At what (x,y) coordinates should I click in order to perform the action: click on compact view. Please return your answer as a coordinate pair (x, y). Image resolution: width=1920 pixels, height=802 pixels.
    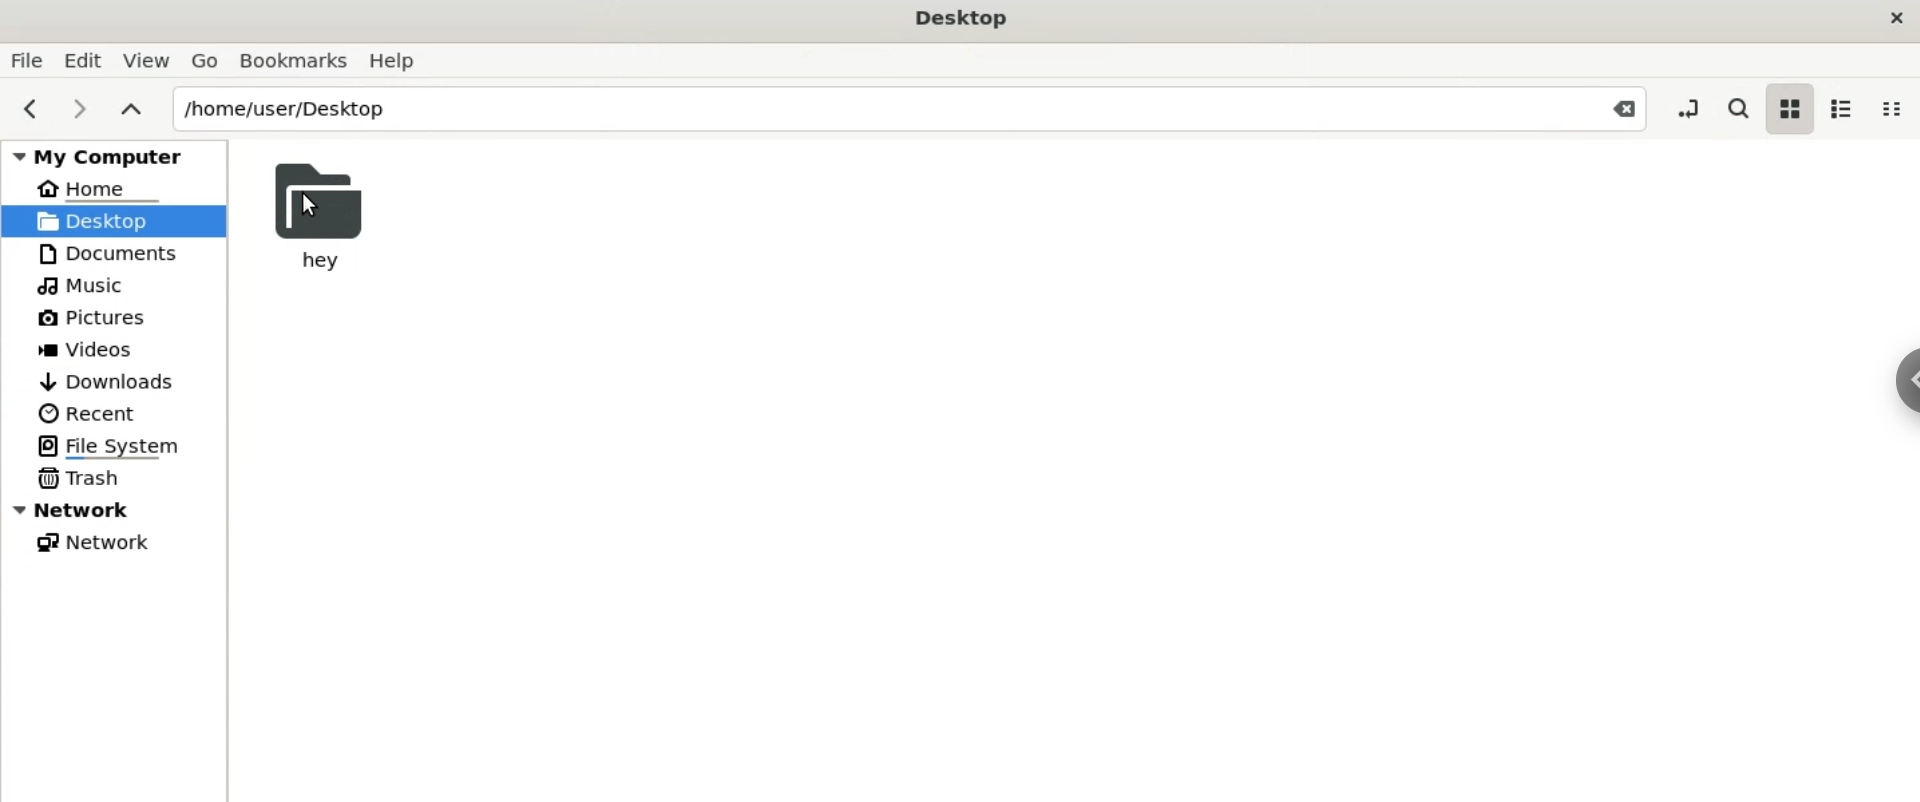
    Looking at the image, I should click on (1891, 109).